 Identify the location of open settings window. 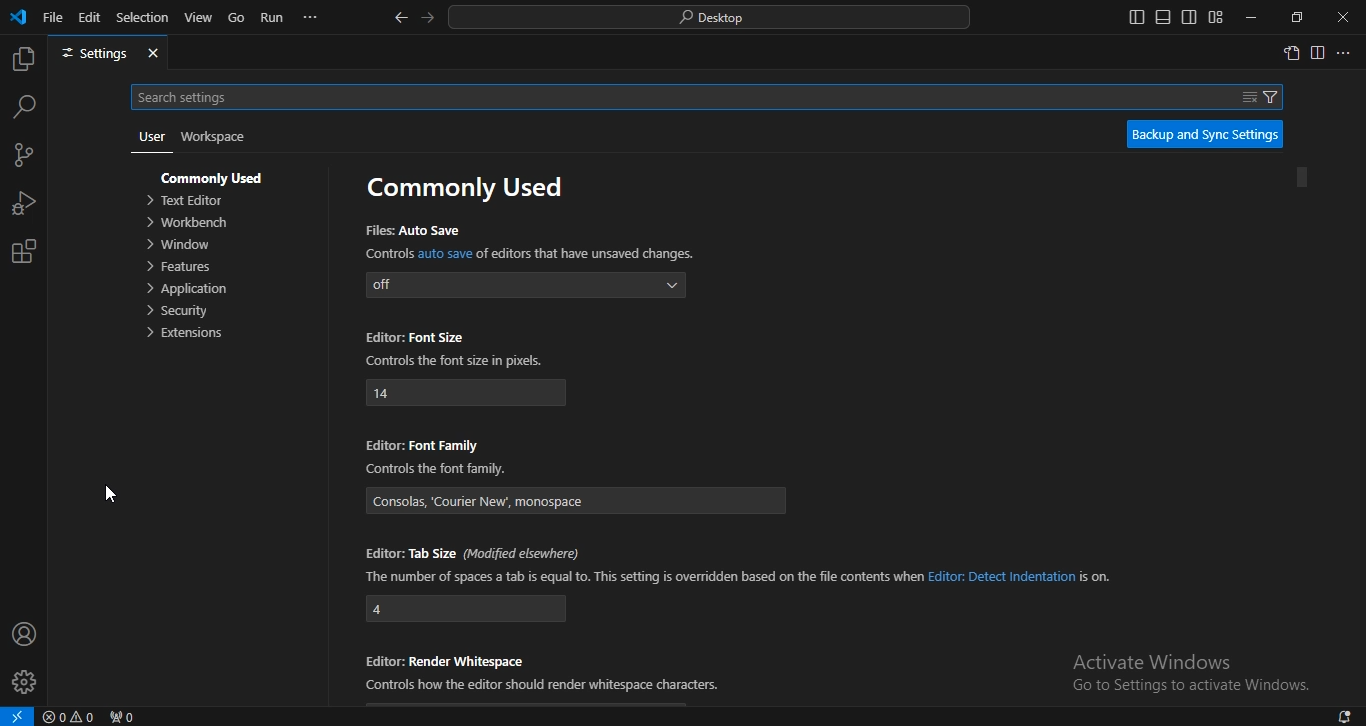
(1291, 53).